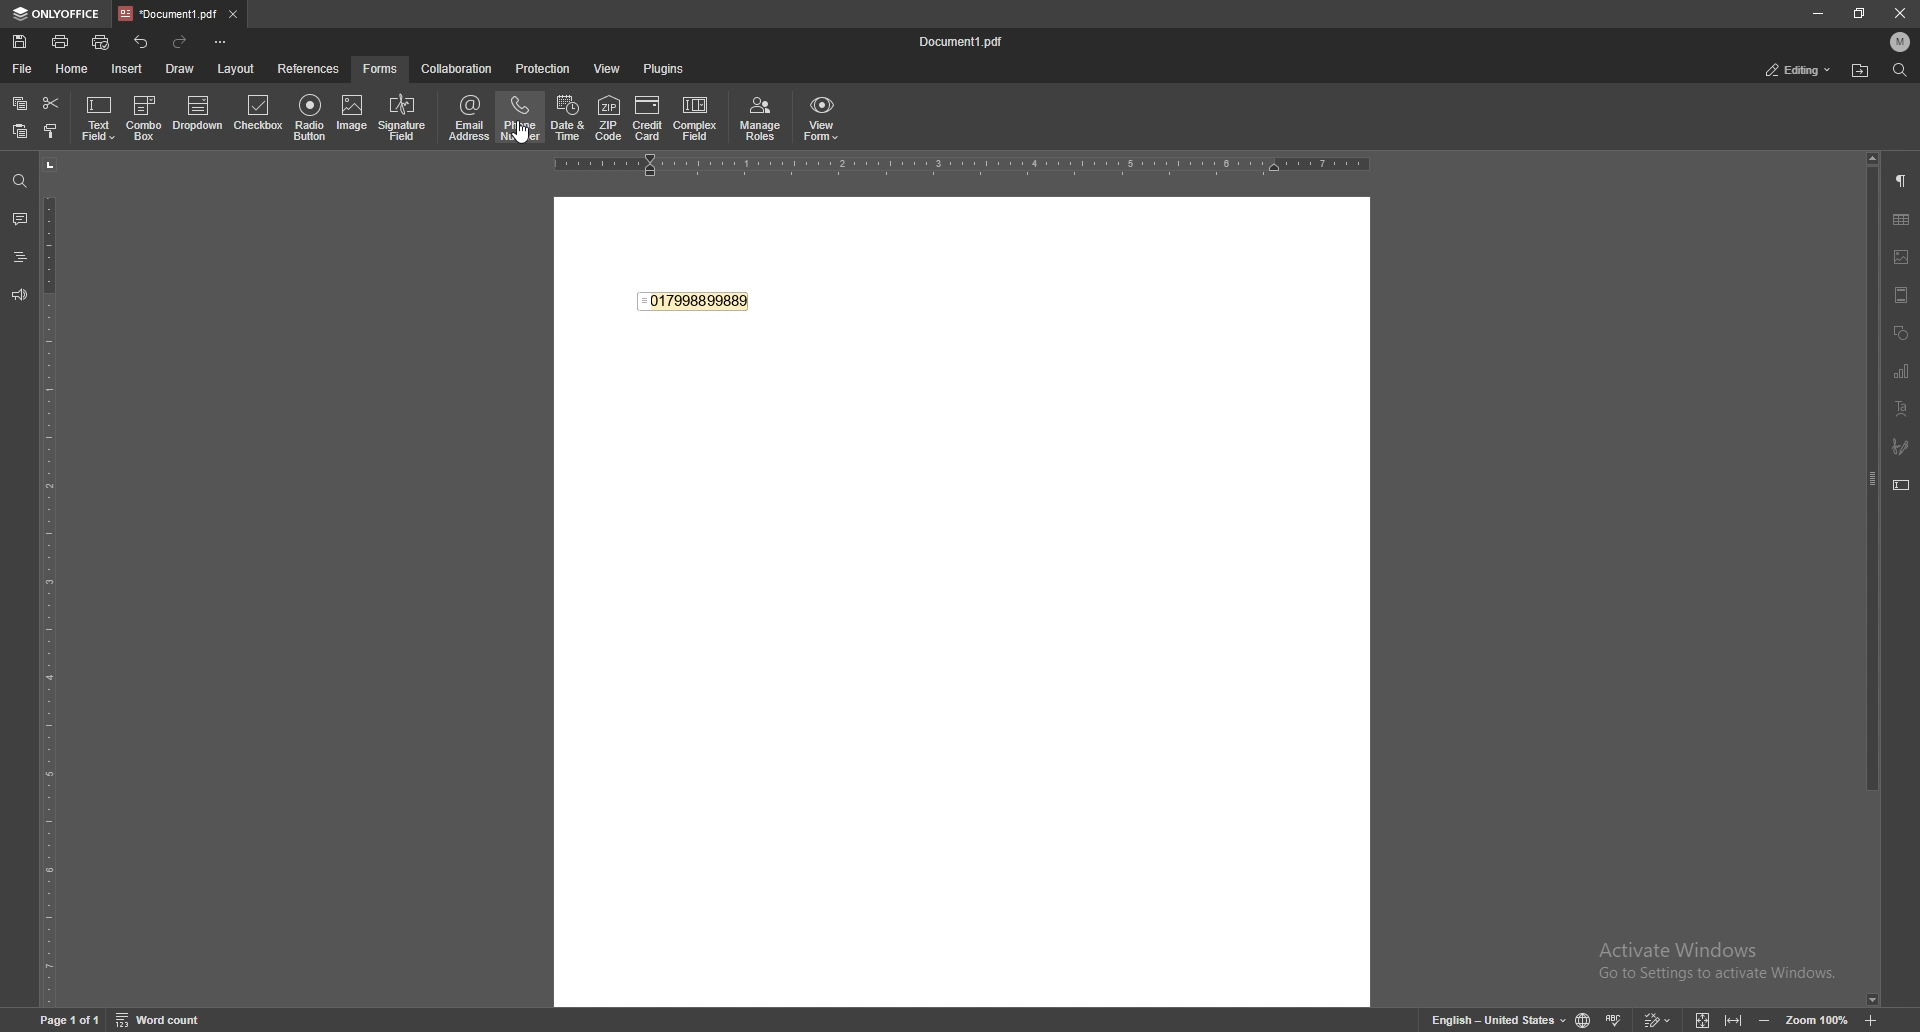  Describe the element at coordinates (20, 257) in the screenshot. I see `heading` at that location.